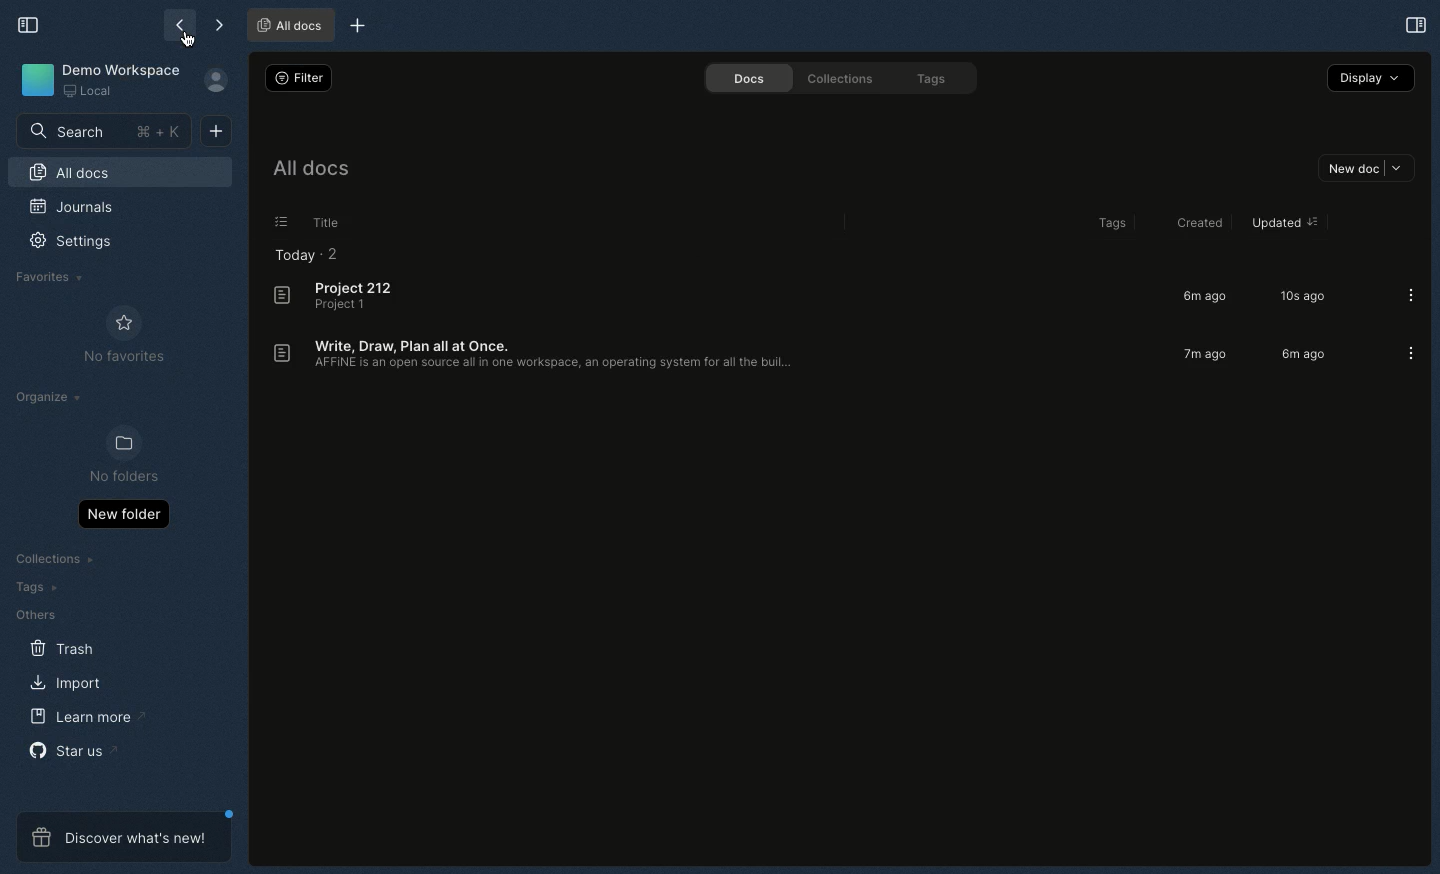 The height and width of the screenshot is (874, 1440). I want to click on go back, so click(182, 71).